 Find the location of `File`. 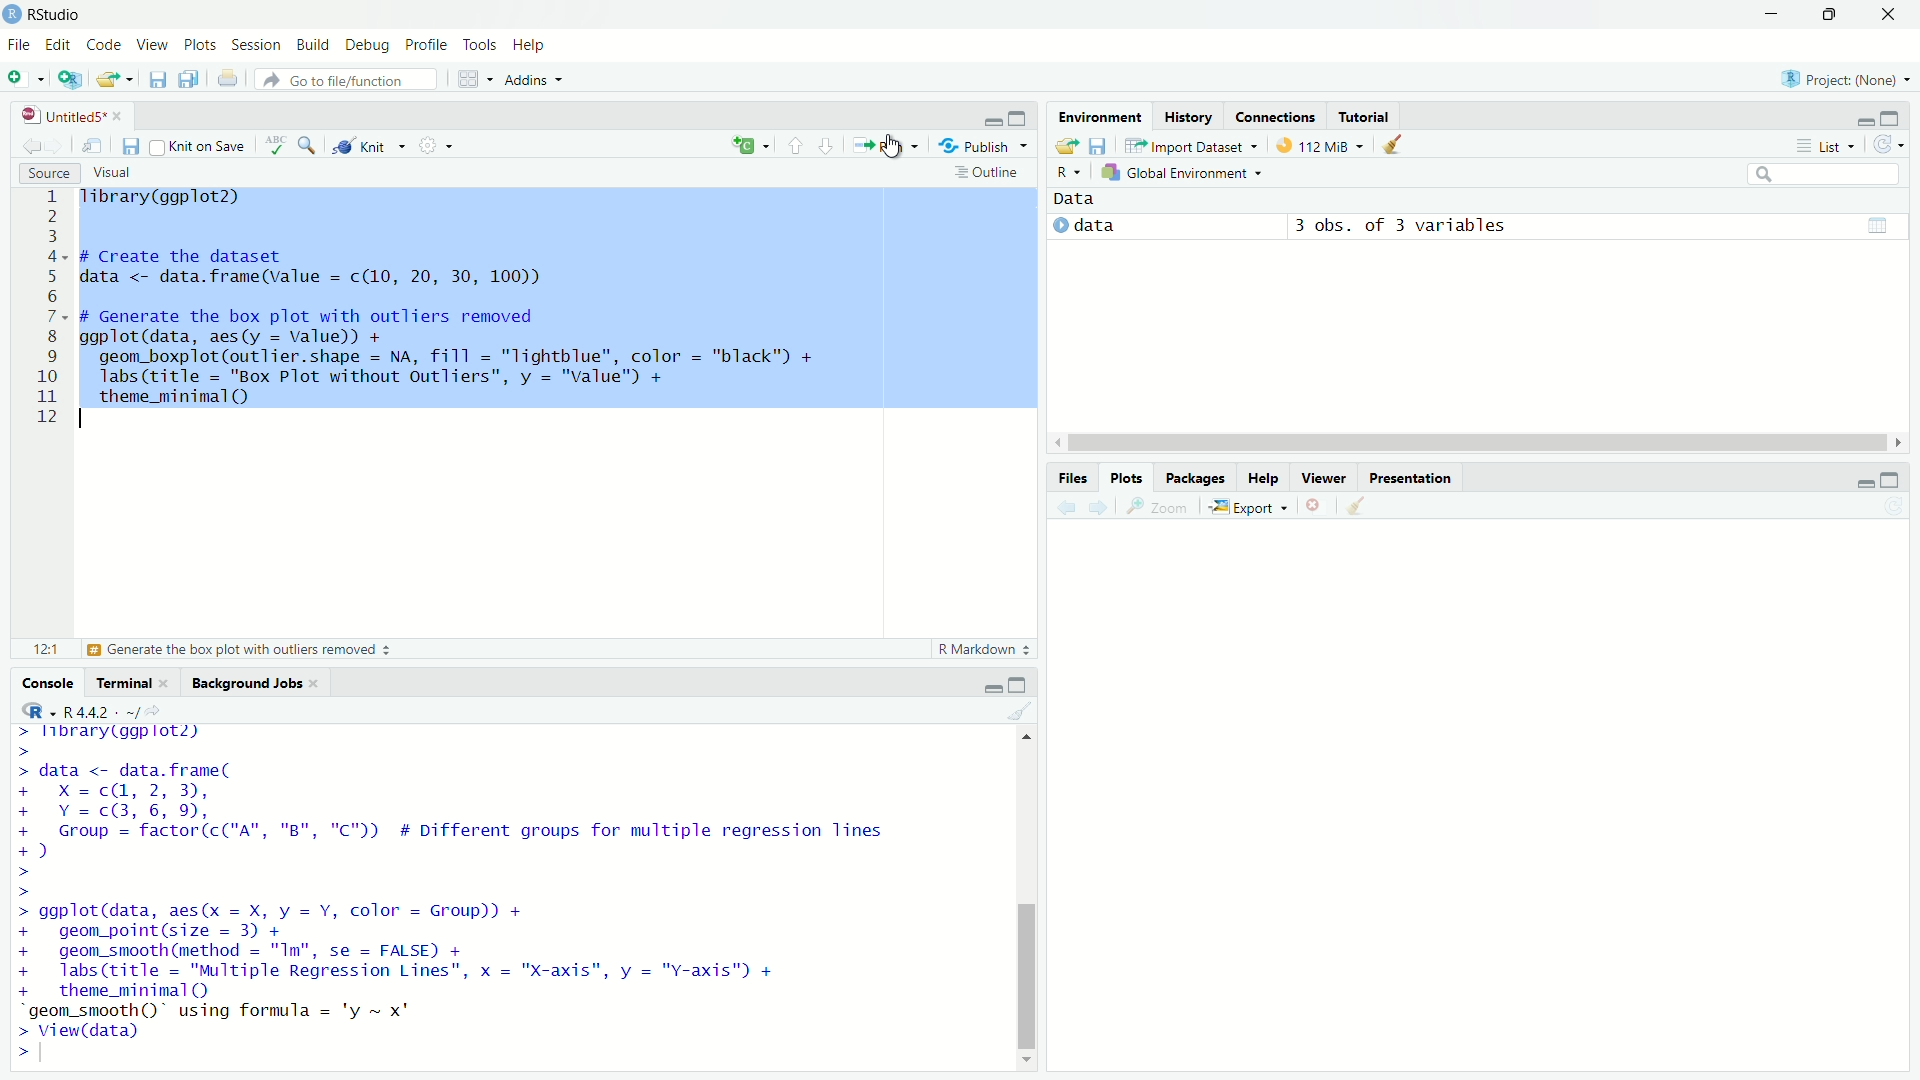

File is located at coordinates (17, 46).